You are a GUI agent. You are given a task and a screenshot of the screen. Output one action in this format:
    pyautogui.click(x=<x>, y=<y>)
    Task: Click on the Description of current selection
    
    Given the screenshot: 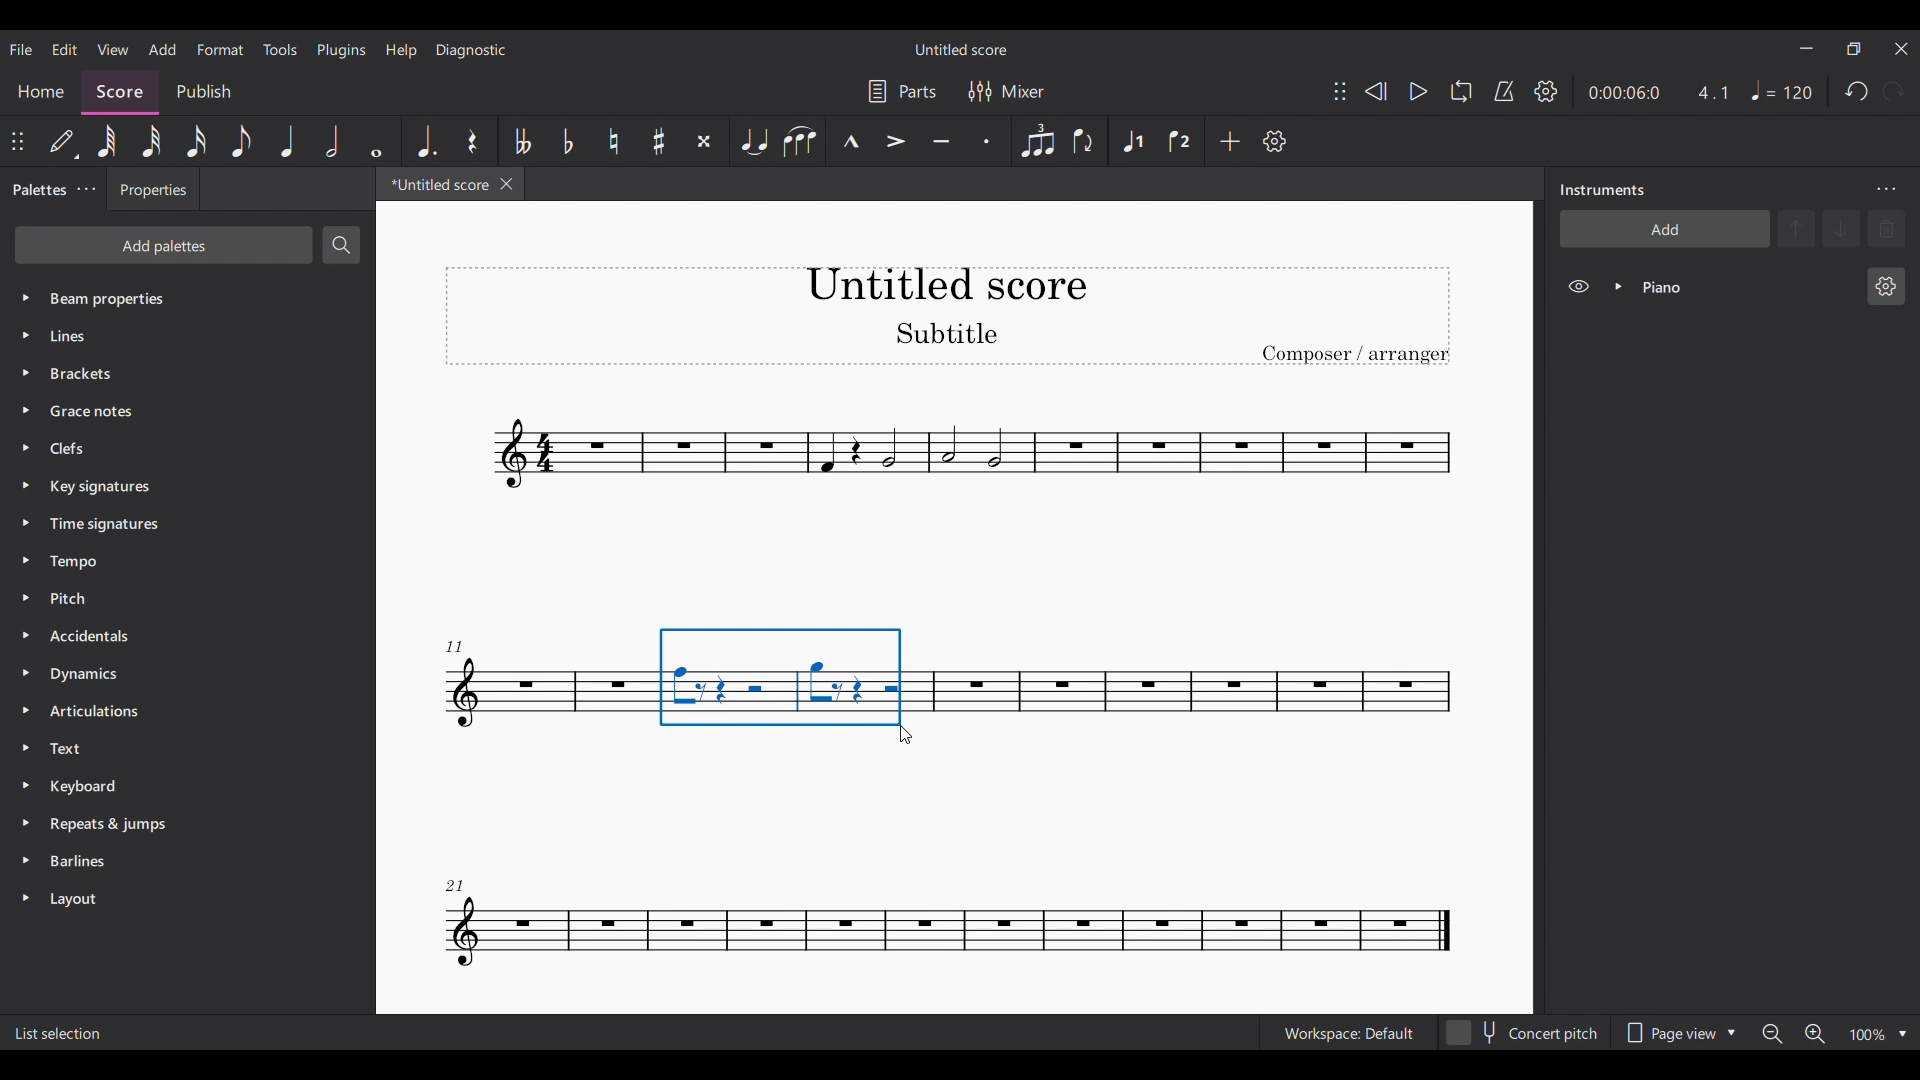 What is the action you would take?
    pyautogui.click(x=58, y=1032)
    